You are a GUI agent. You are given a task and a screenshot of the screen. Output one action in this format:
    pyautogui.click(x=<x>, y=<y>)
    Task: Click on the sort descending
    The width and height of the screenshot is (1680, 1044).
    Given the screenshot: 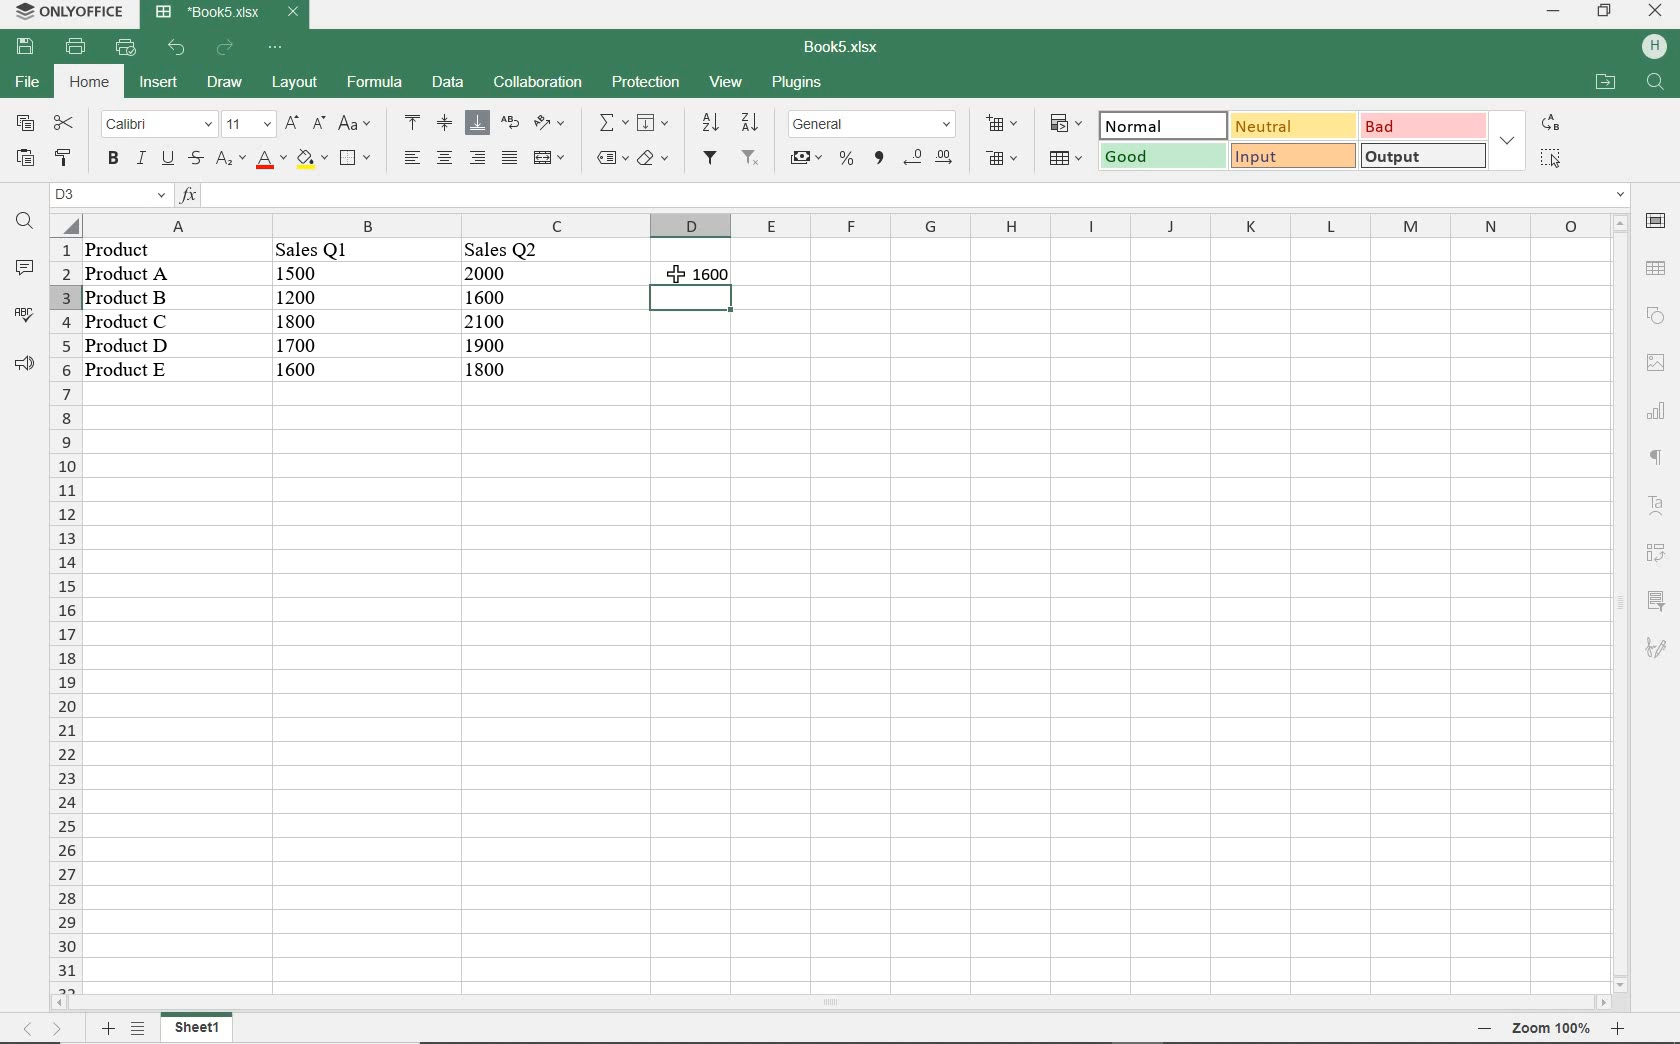 What is the action you would take?
    pyautogui.click(x=750, y=122)
    